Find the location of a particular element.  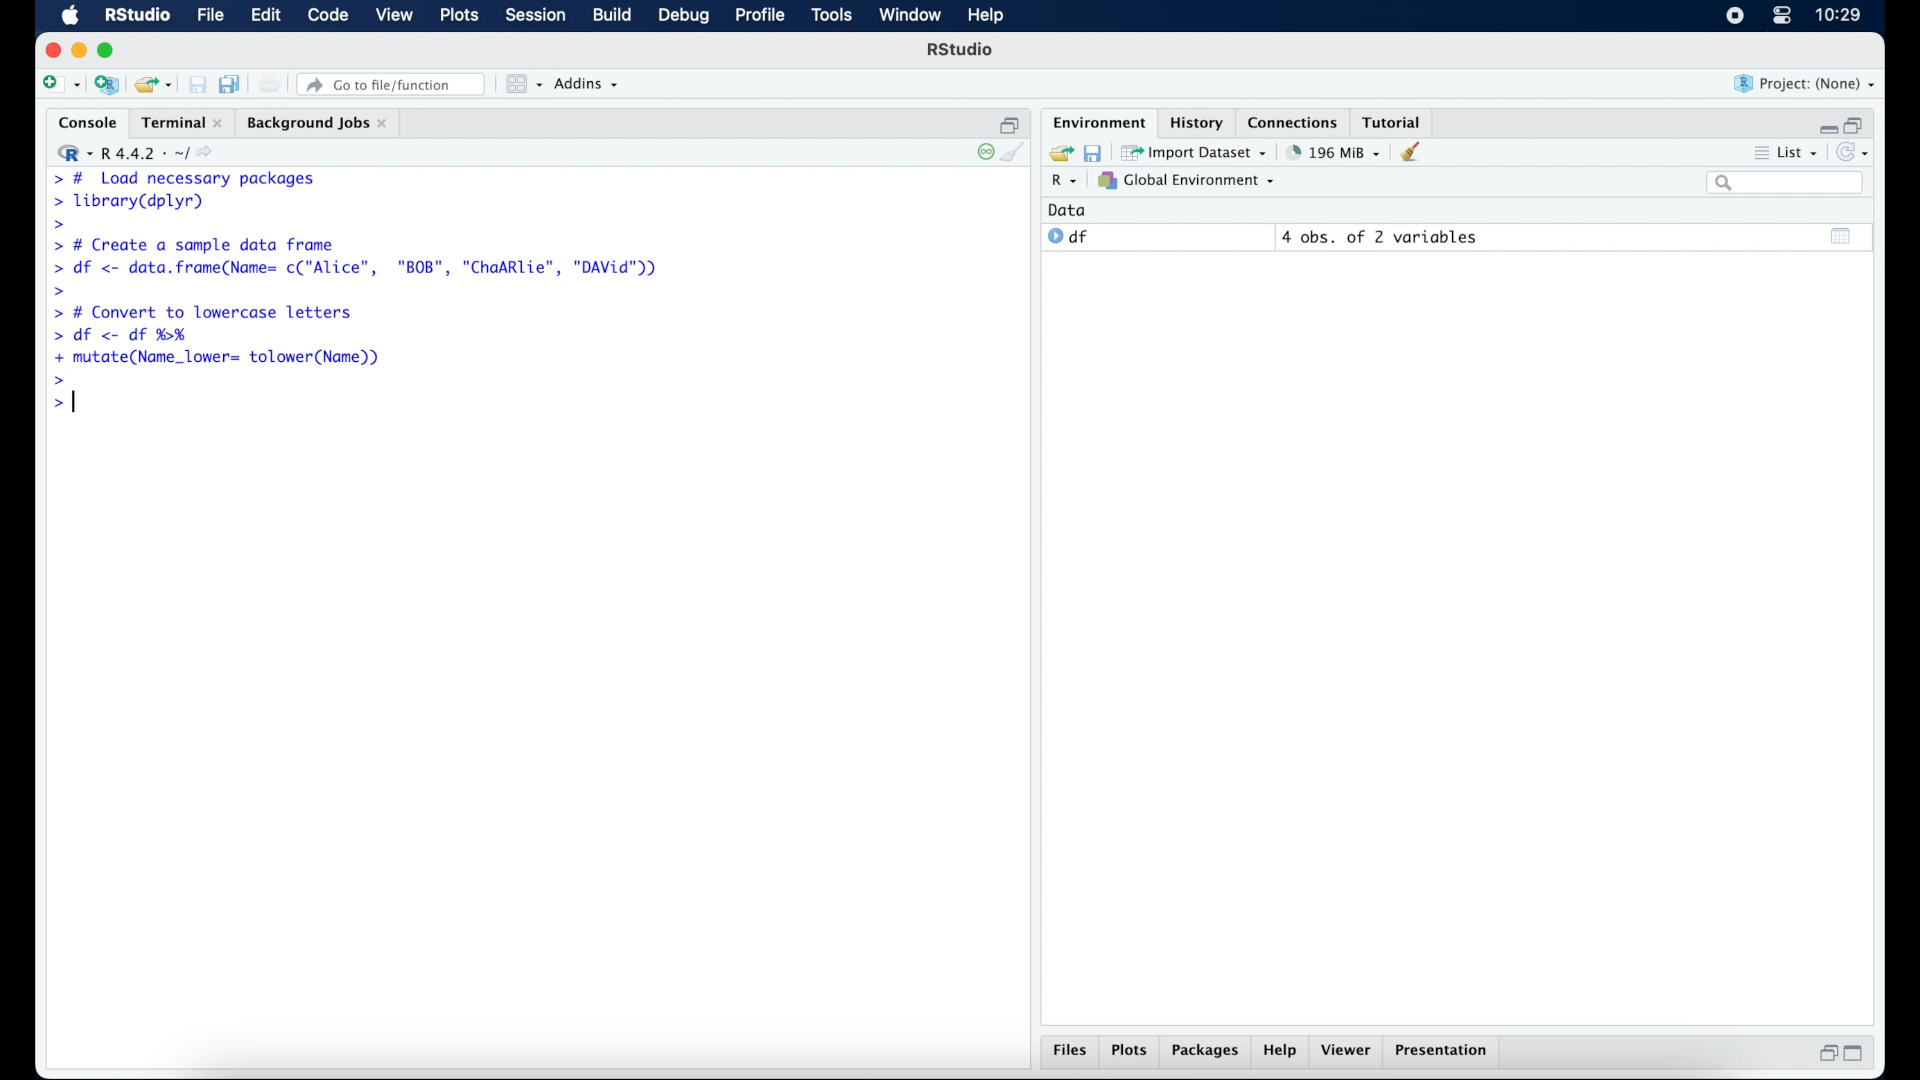

minimize is located at coordinates (79, 50).